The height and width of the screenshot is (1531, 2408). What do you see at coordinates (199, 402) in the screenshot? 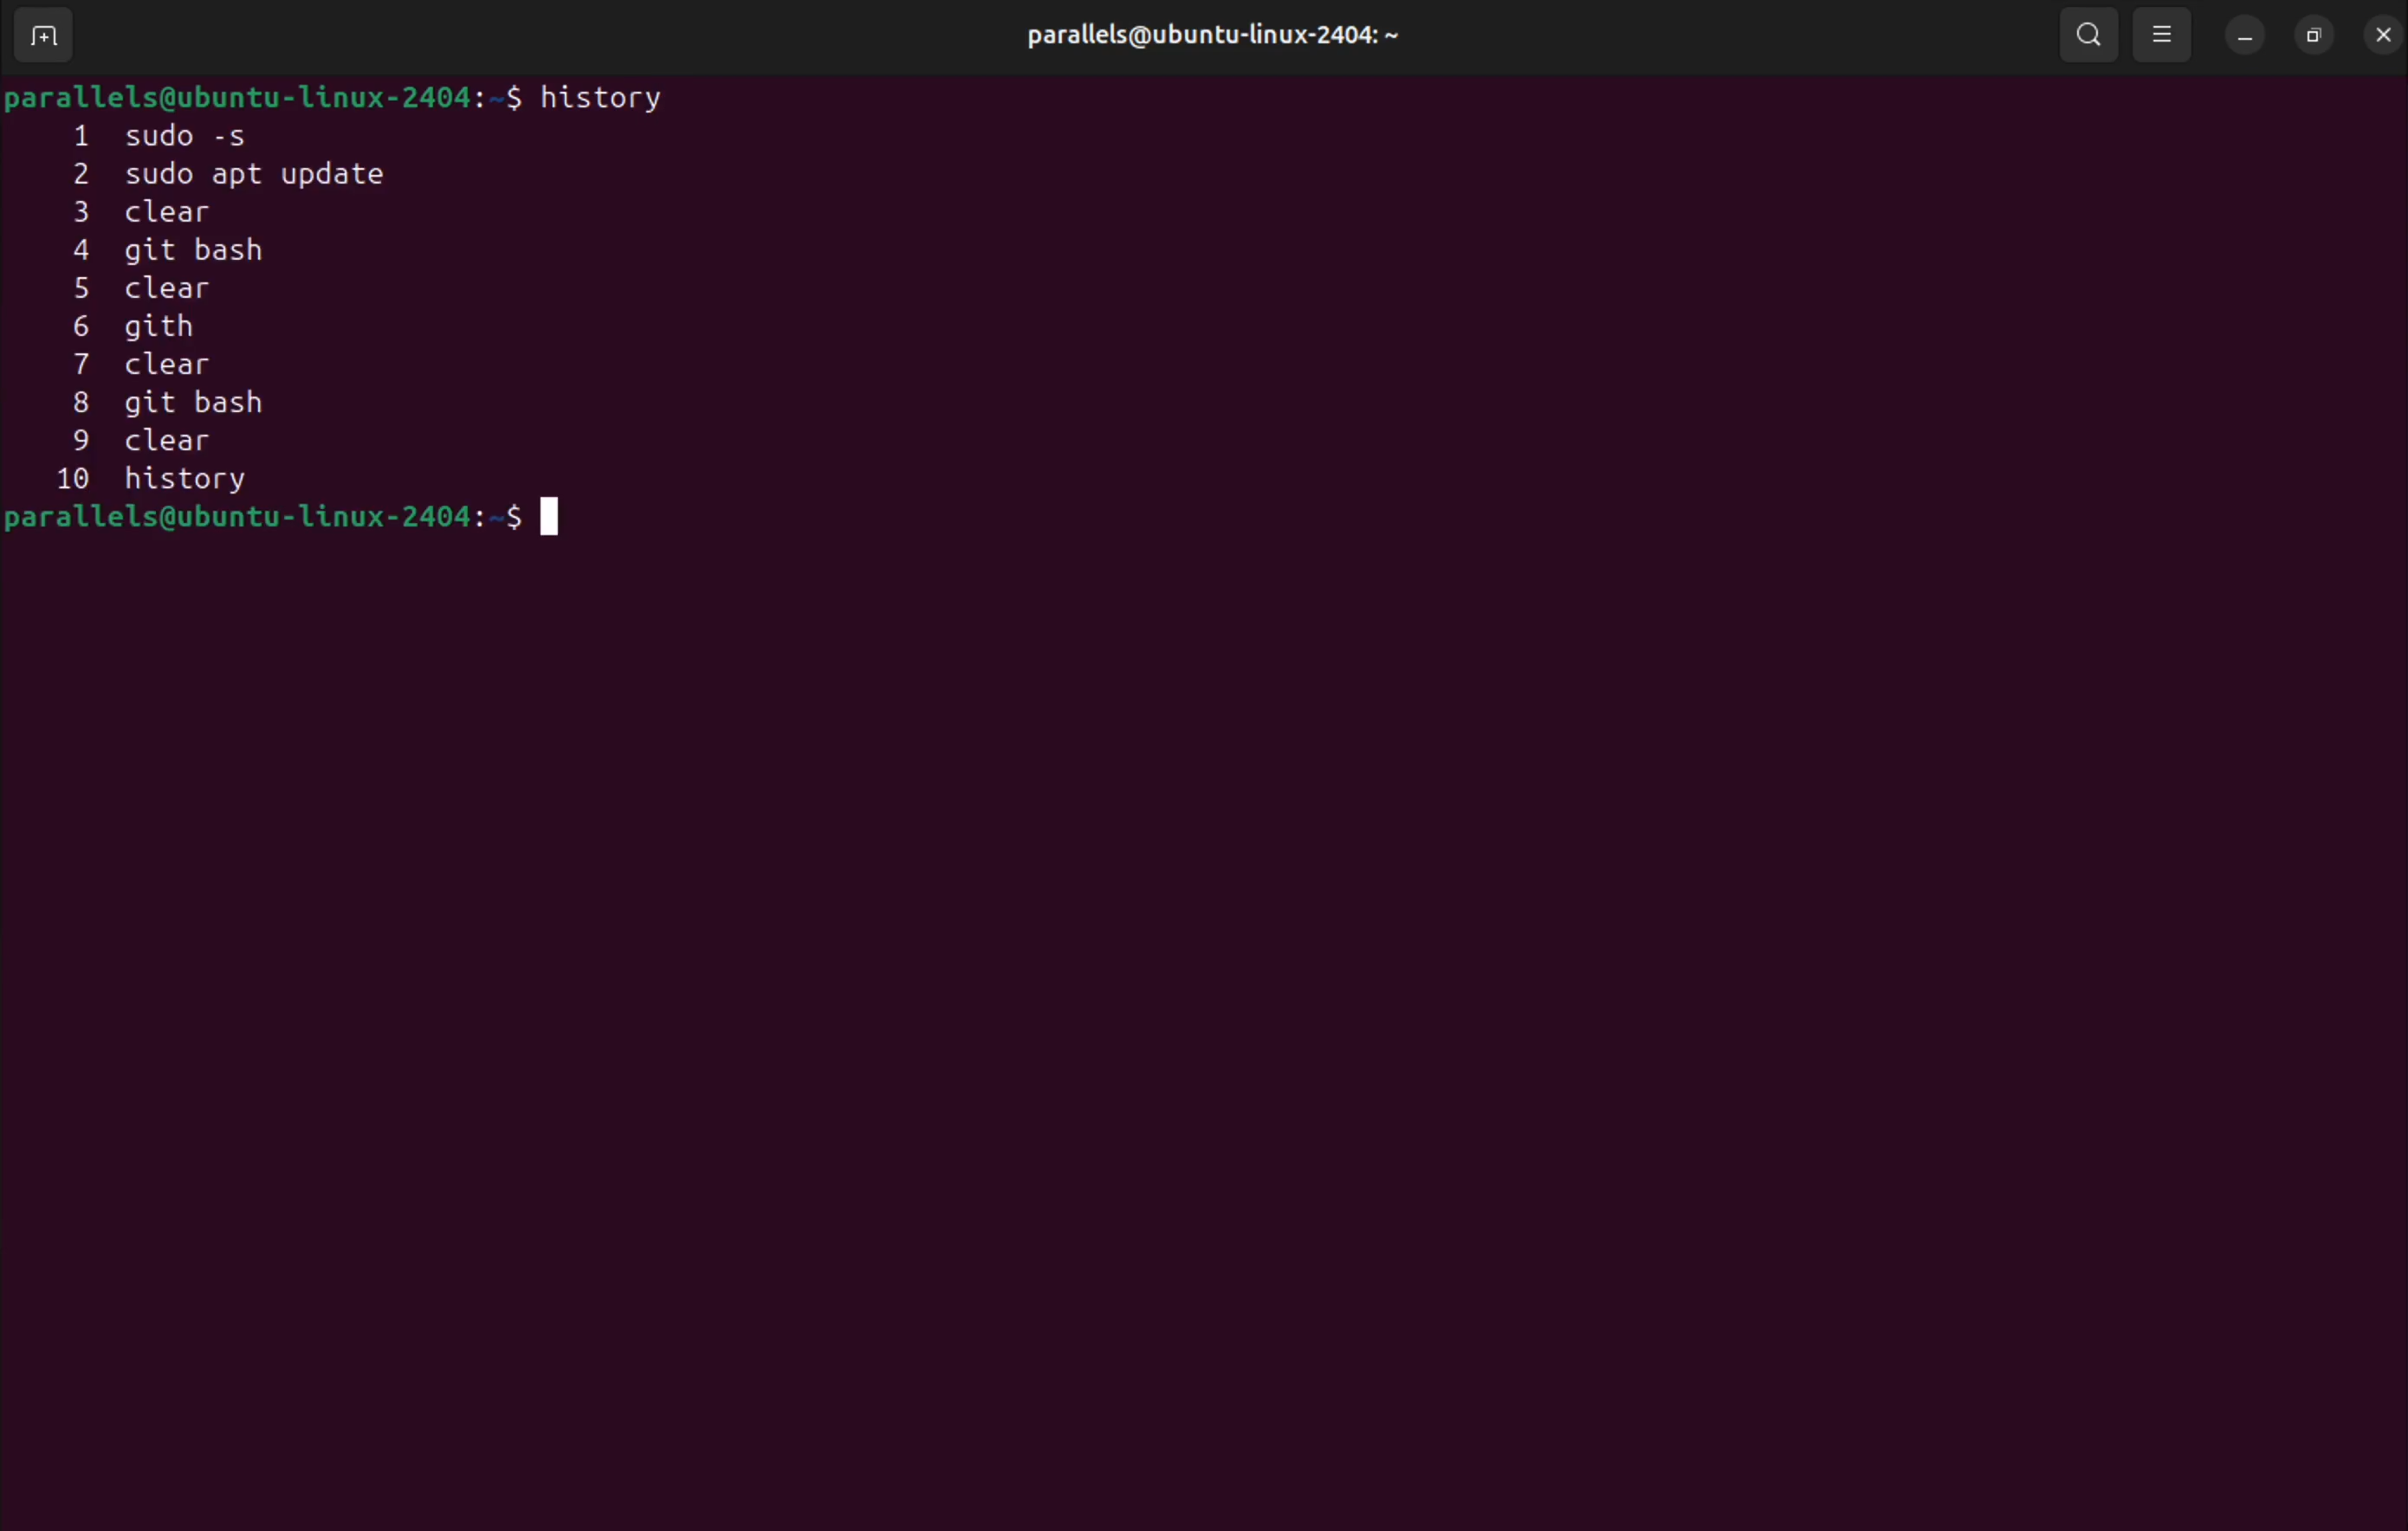
I see `8.git bash` at bounding box center [199, 402].